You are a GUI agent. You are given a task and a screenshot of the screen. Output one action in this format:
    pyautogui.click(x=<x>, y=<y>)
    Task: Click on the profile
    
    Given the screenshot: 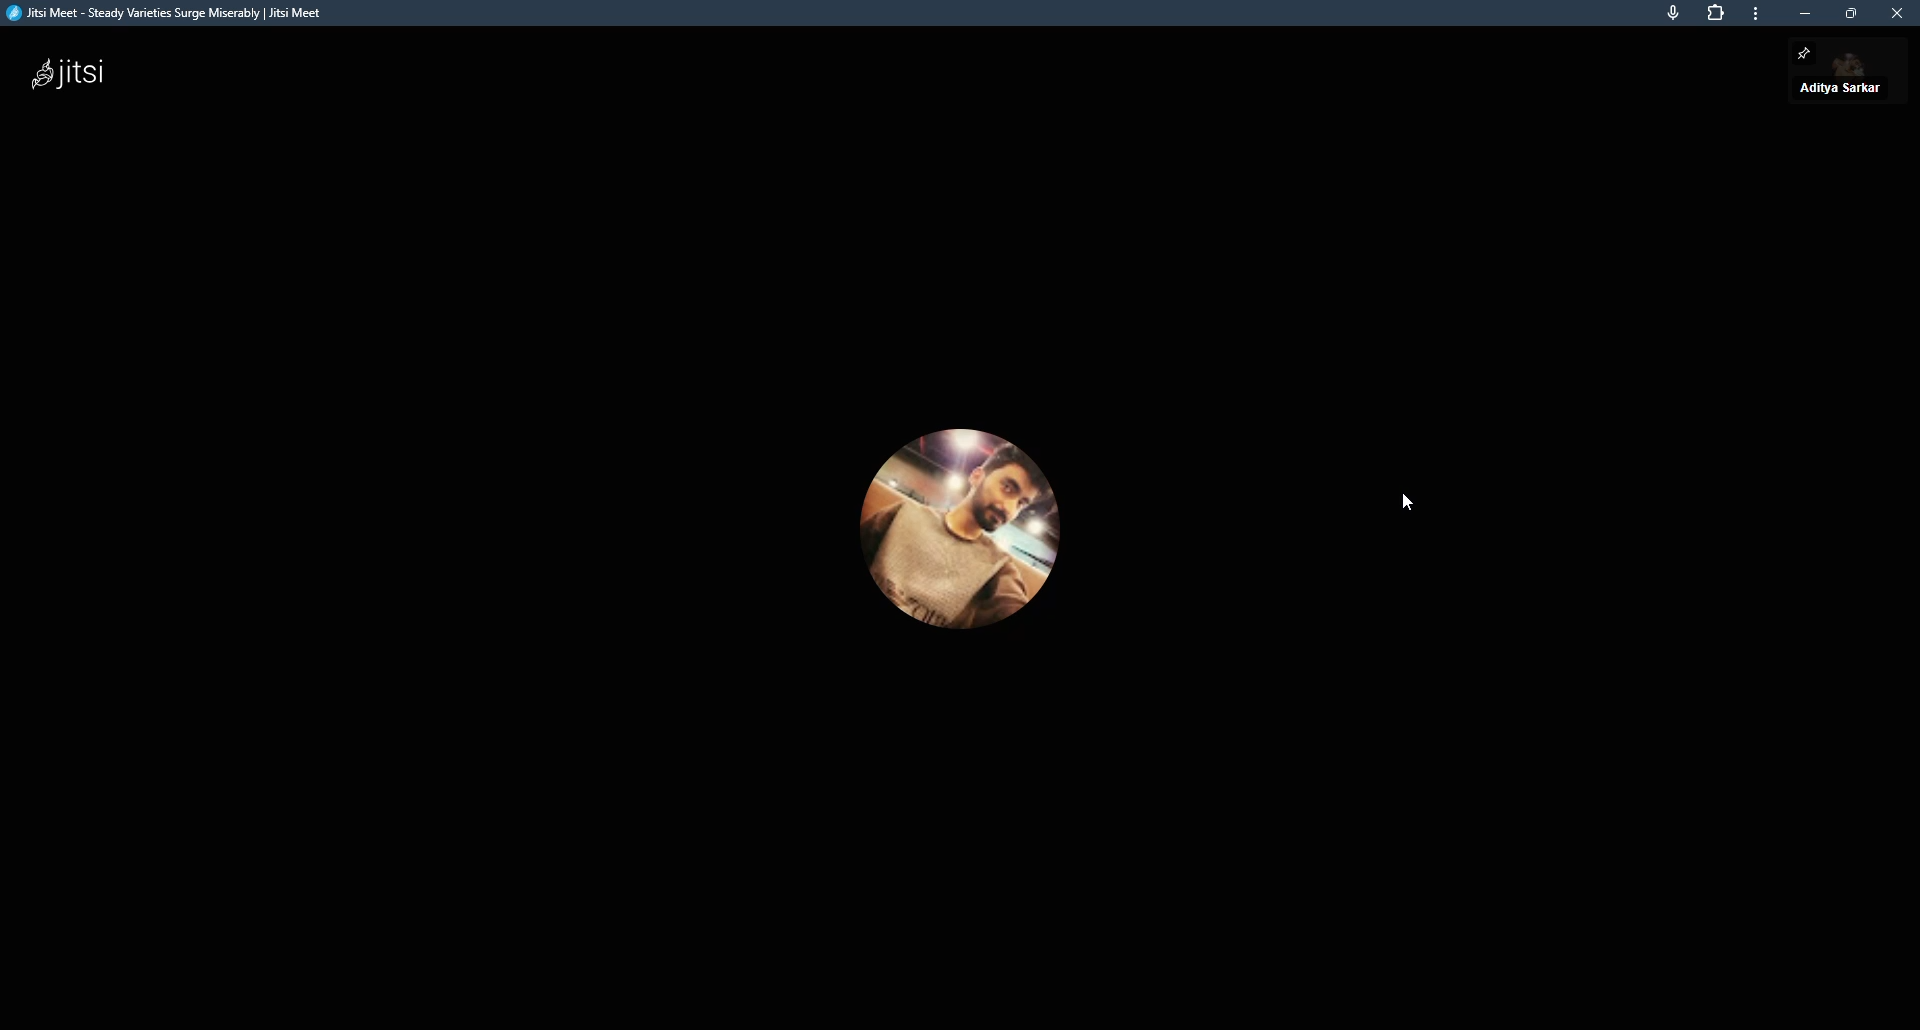 What is the action you would take?
    pyautogui.click(x=959, y=528)
    